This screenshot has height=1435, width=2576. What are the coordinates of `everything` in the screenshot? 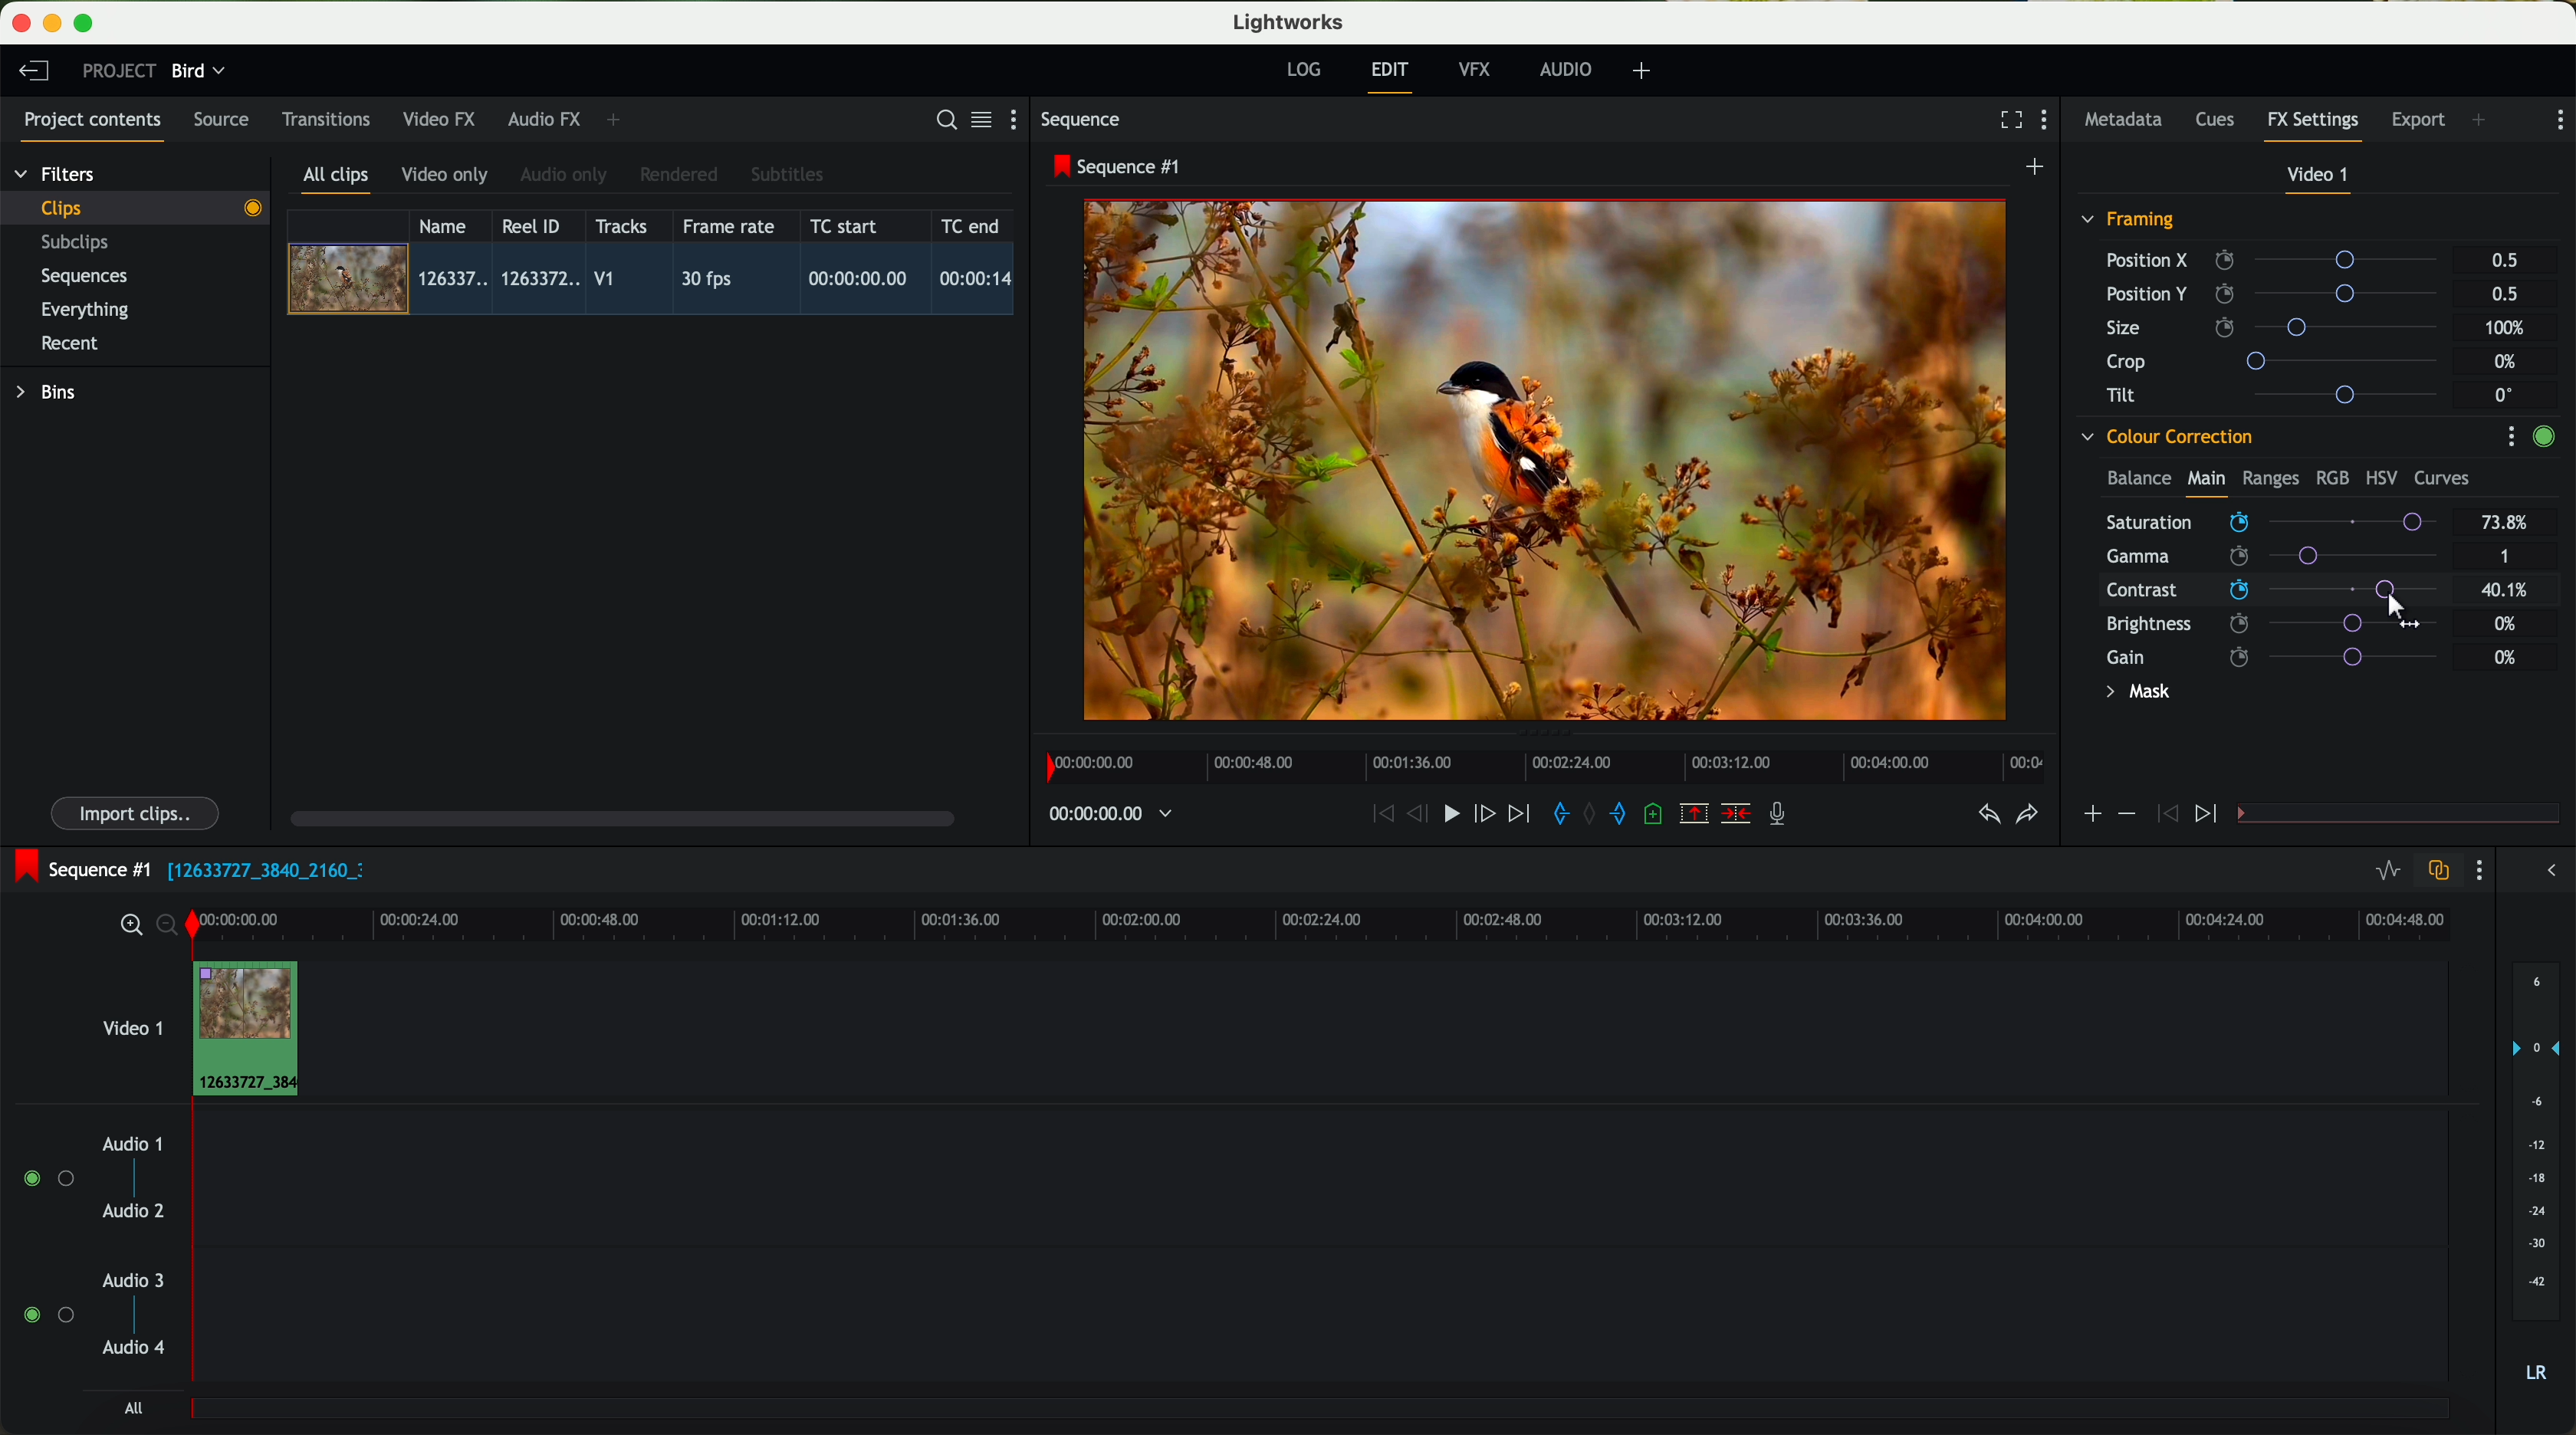 It's located at (86, 310).